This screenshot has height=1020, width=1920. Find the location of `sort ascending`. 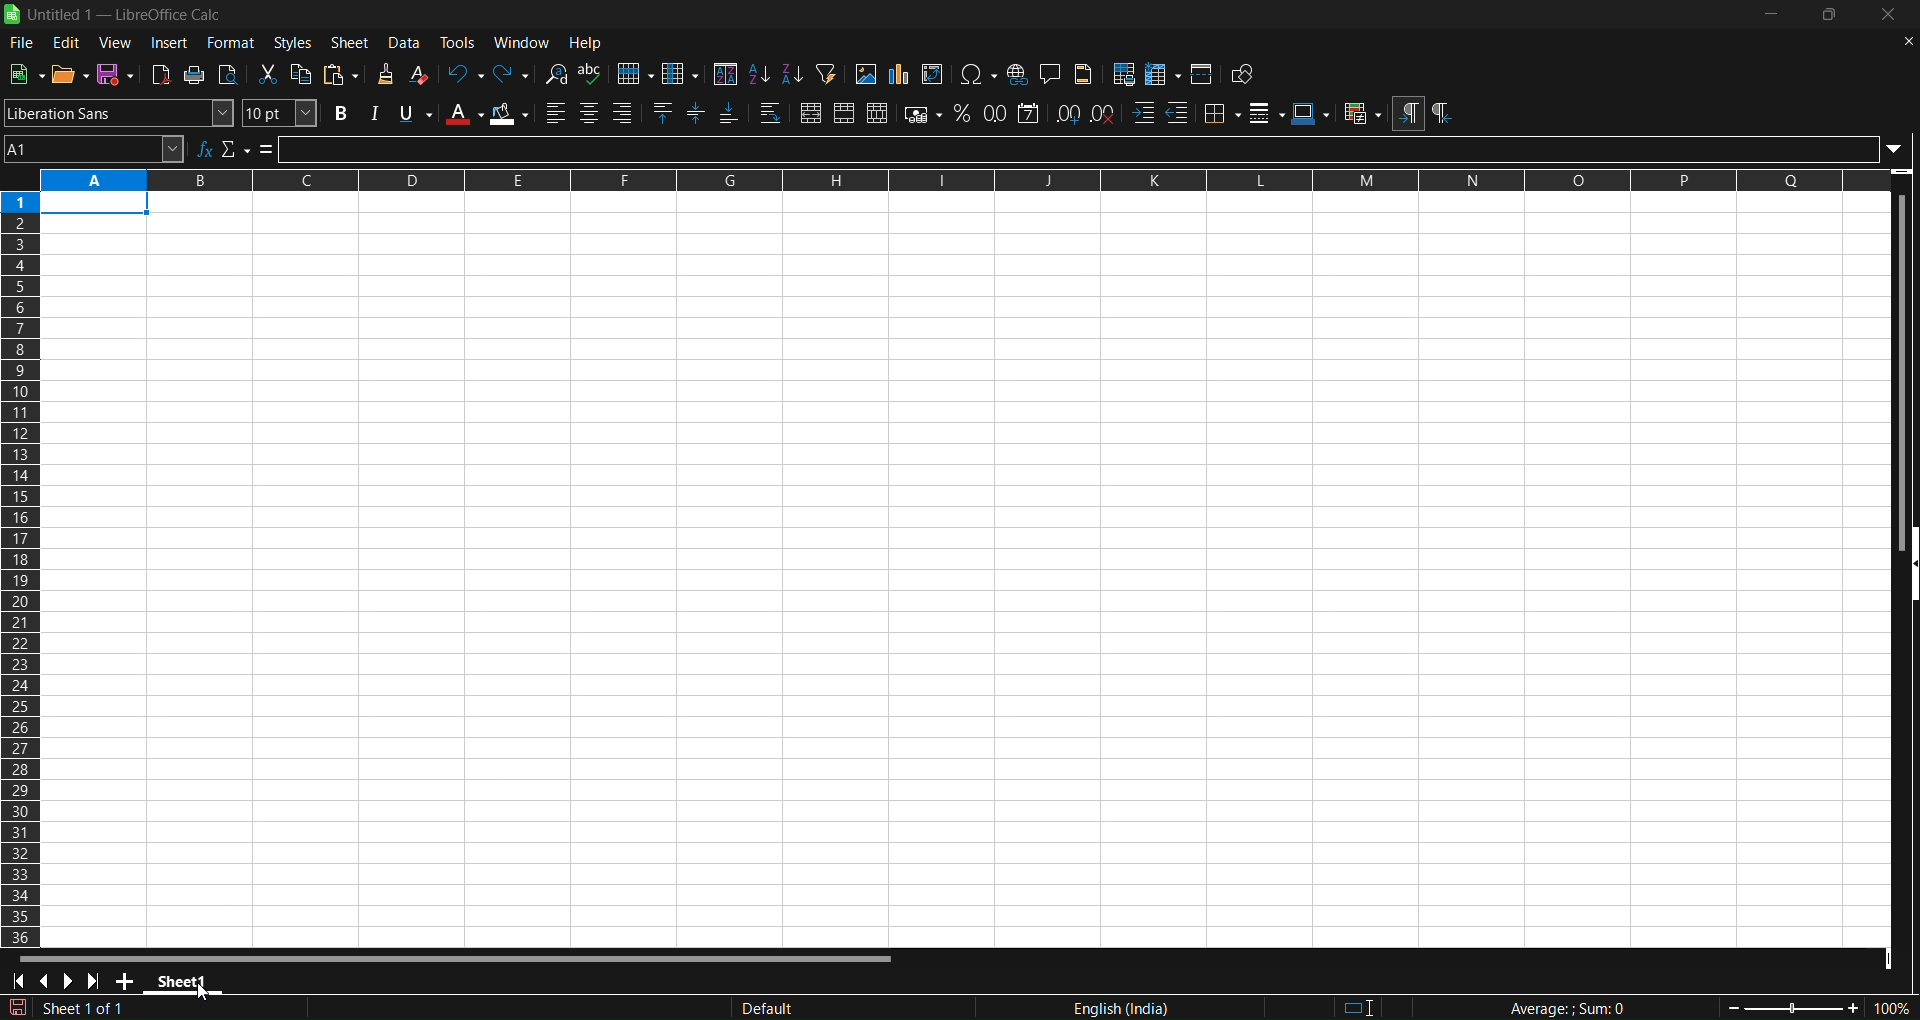

sort ascending is located at coordinates (758, 73).